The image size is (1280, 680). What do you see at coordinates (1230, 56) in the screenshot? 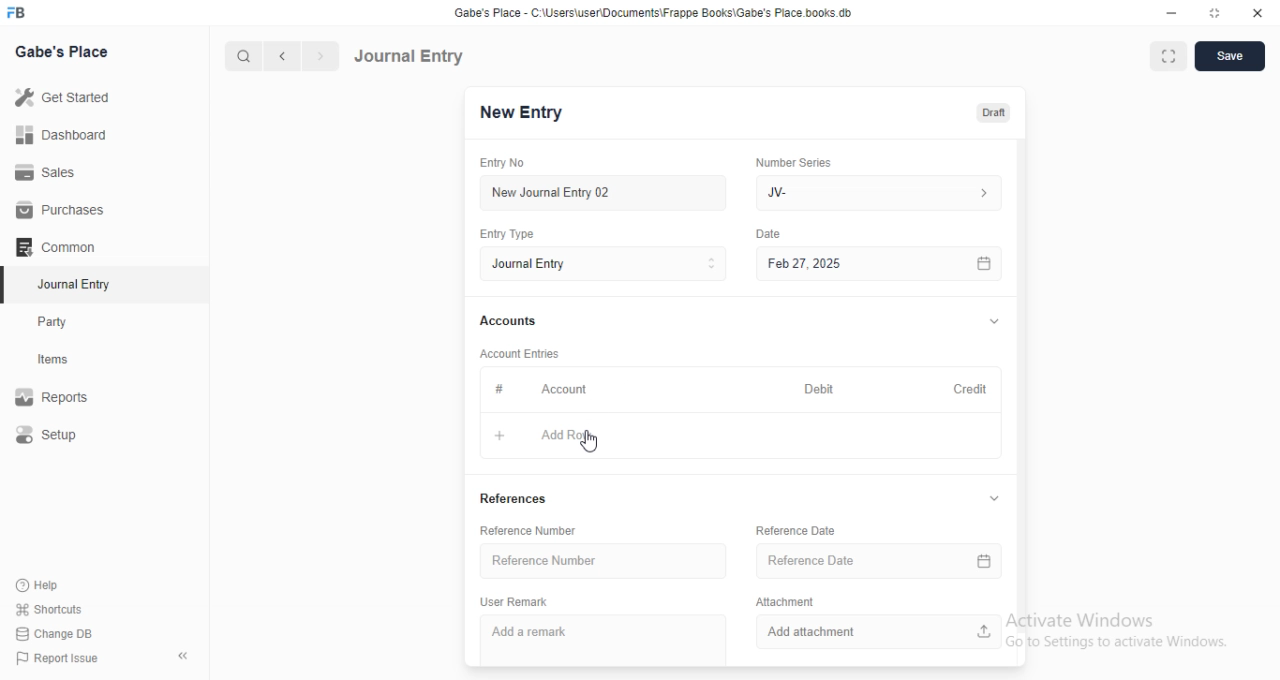
I see `Save` at bounding box center [1230, 56].